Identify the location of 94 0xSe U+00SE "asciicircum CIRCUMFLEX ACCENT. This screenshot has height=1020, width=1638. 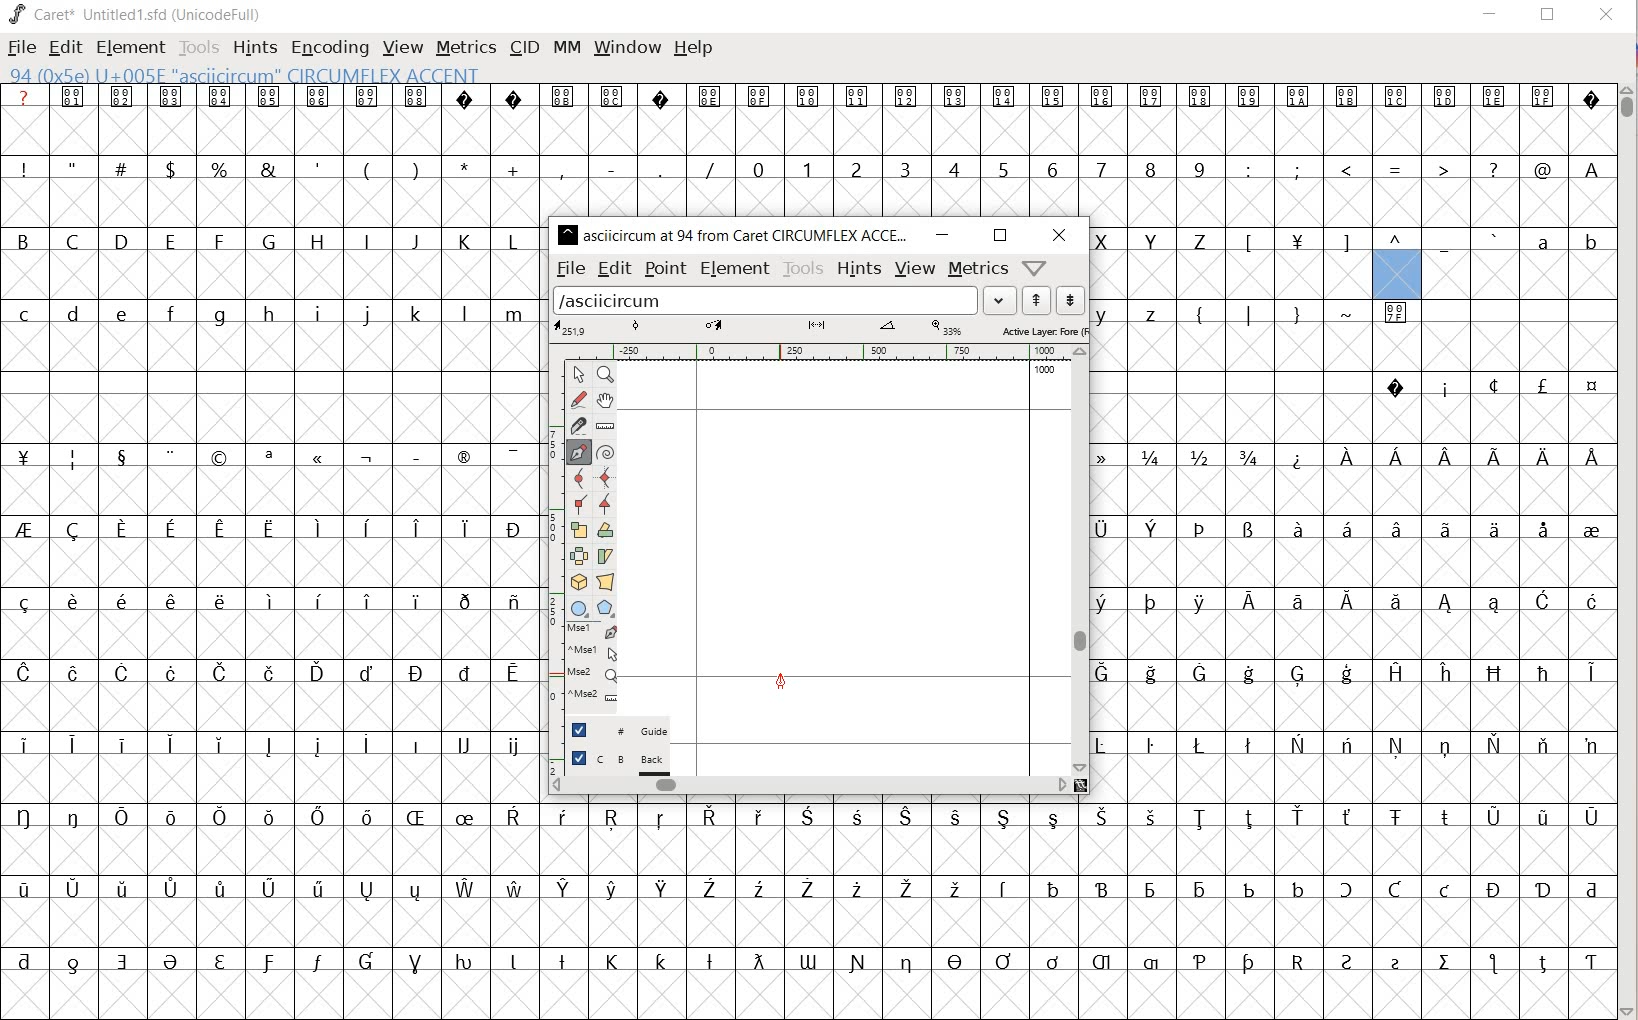
(316, 76).